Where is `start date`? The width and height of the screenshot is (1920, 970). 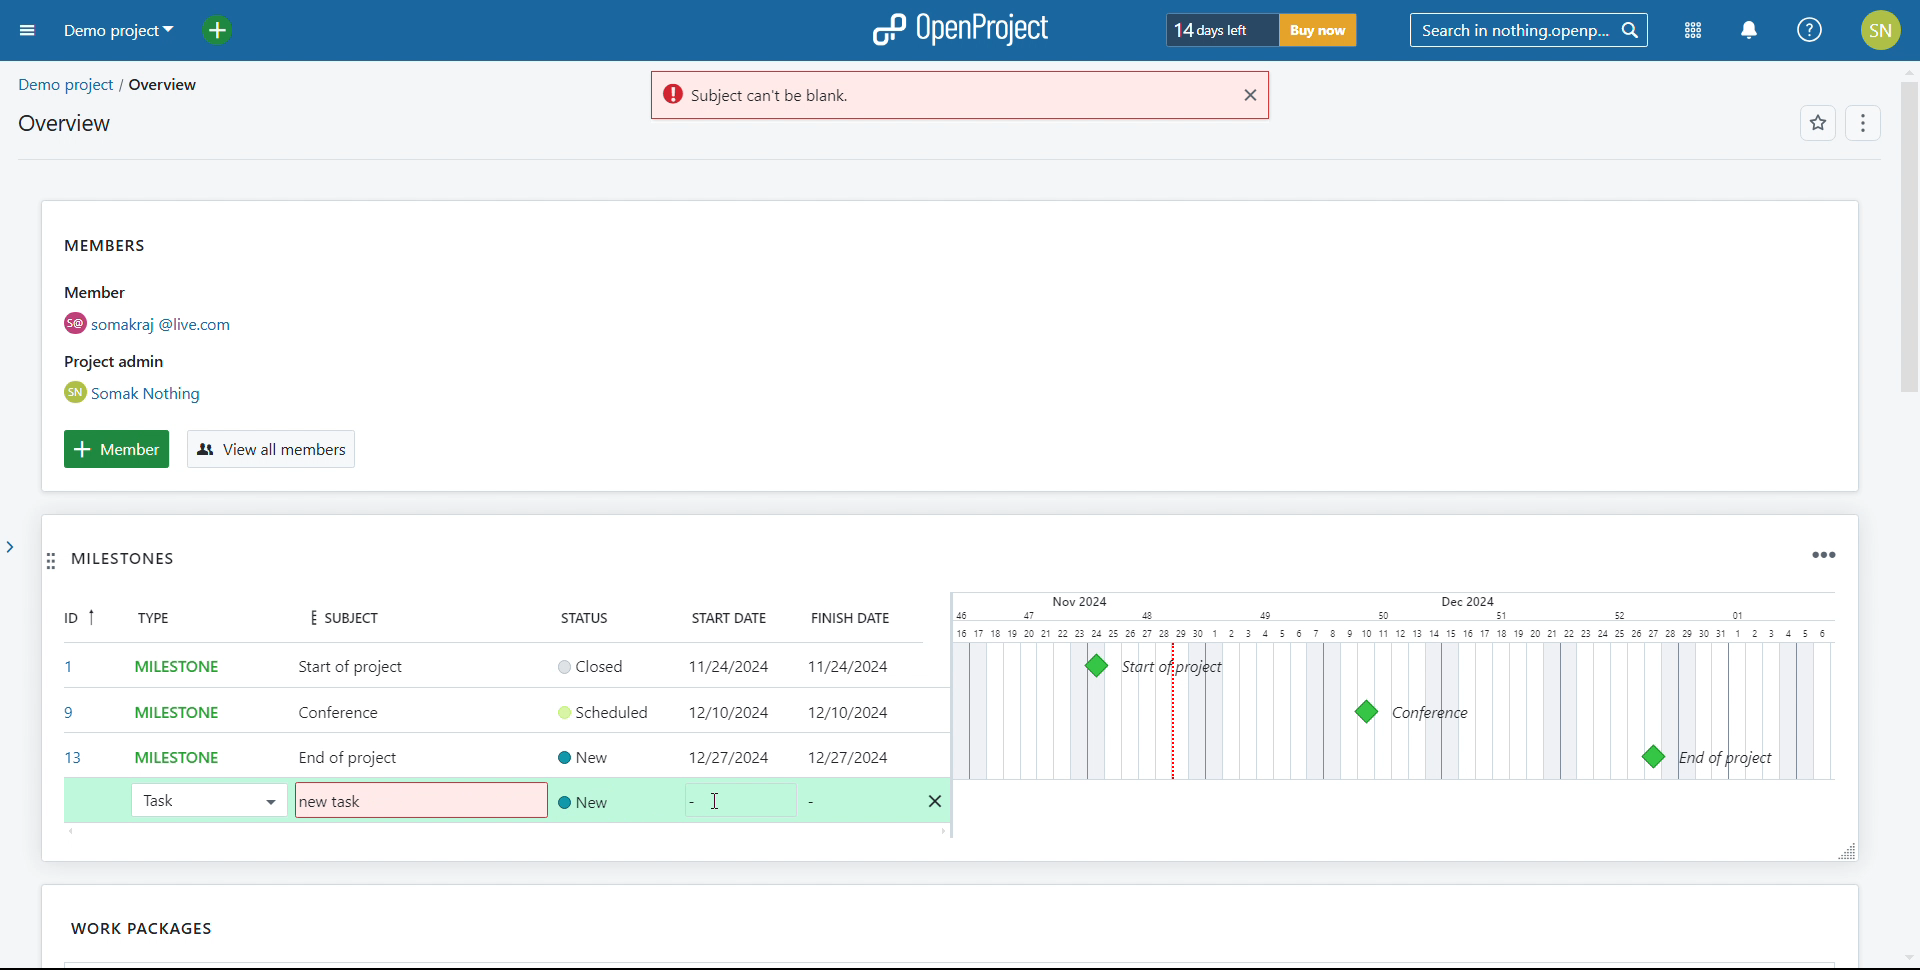 start date is located at coordinates (723, 619).